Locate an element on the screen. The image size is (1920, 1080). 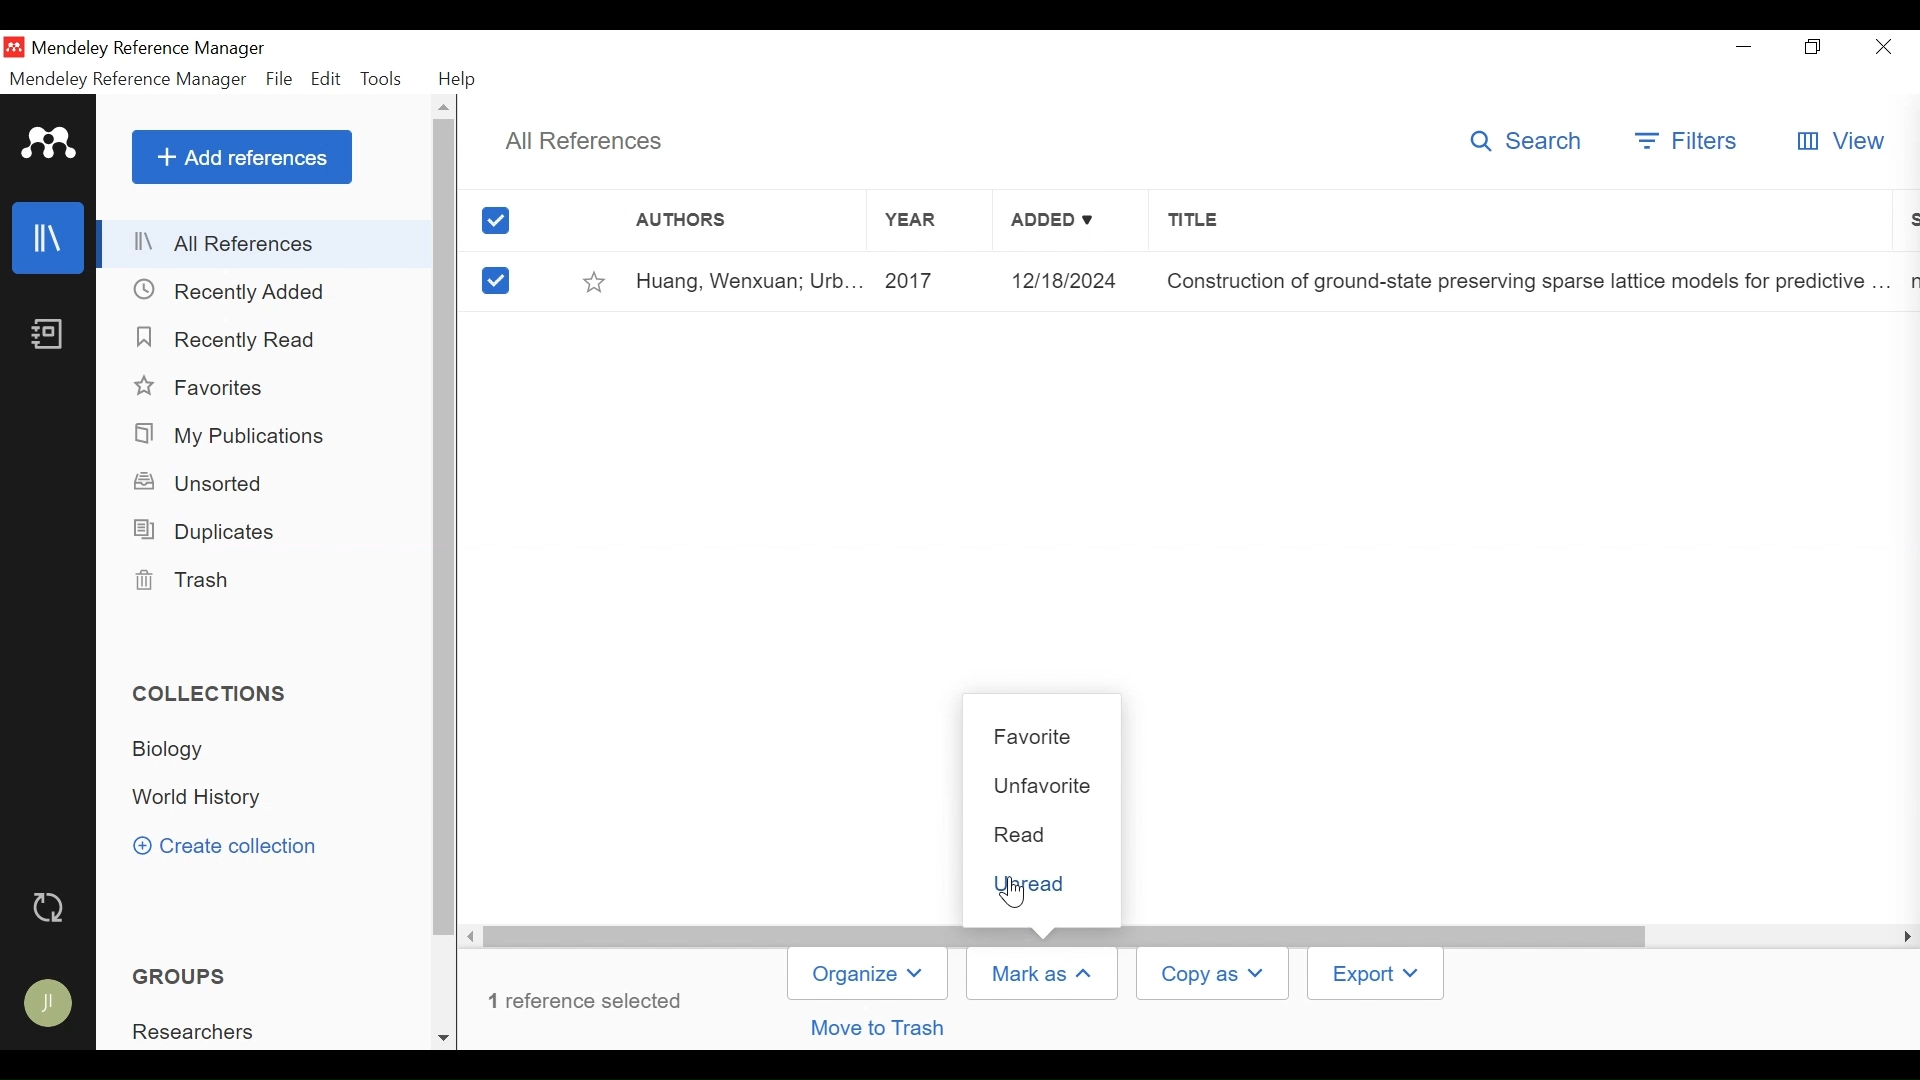
Mendeley Reference Manager is located at coordinates (127, 80).